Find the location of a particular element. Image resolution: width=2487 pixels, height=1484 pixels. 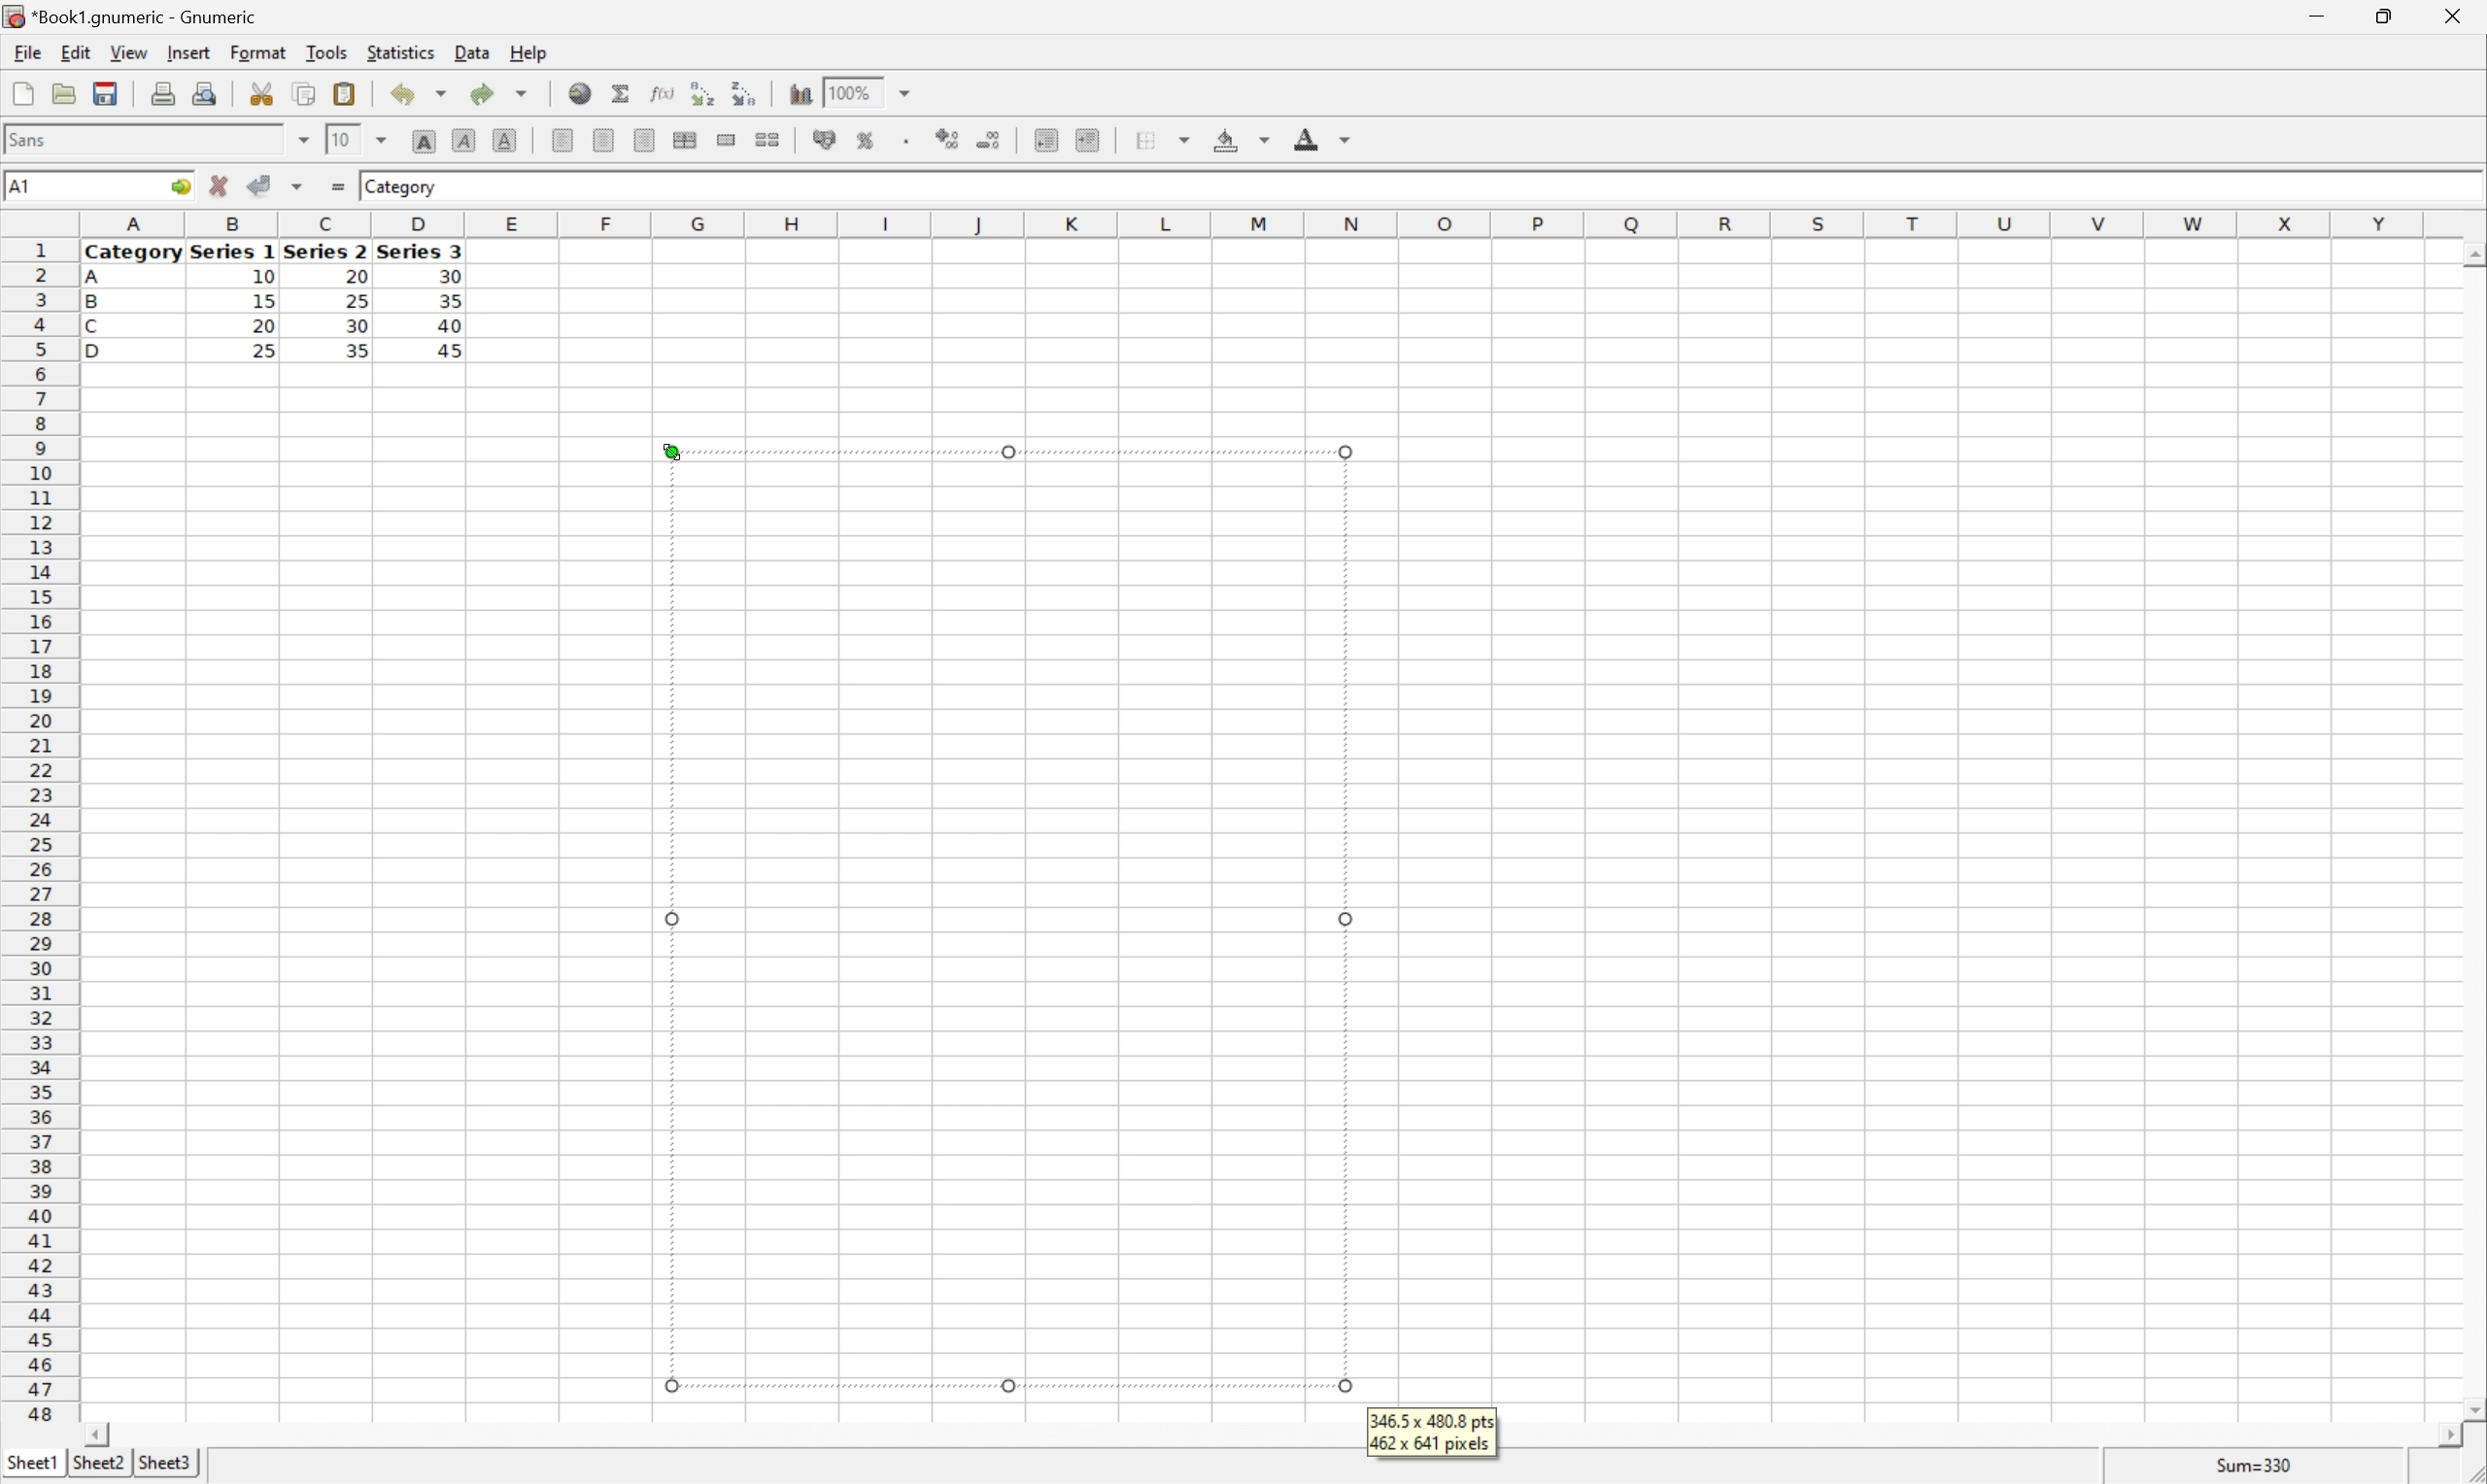

Decrease indent, and align the contents to the left is located at coordinates (1045, 140).